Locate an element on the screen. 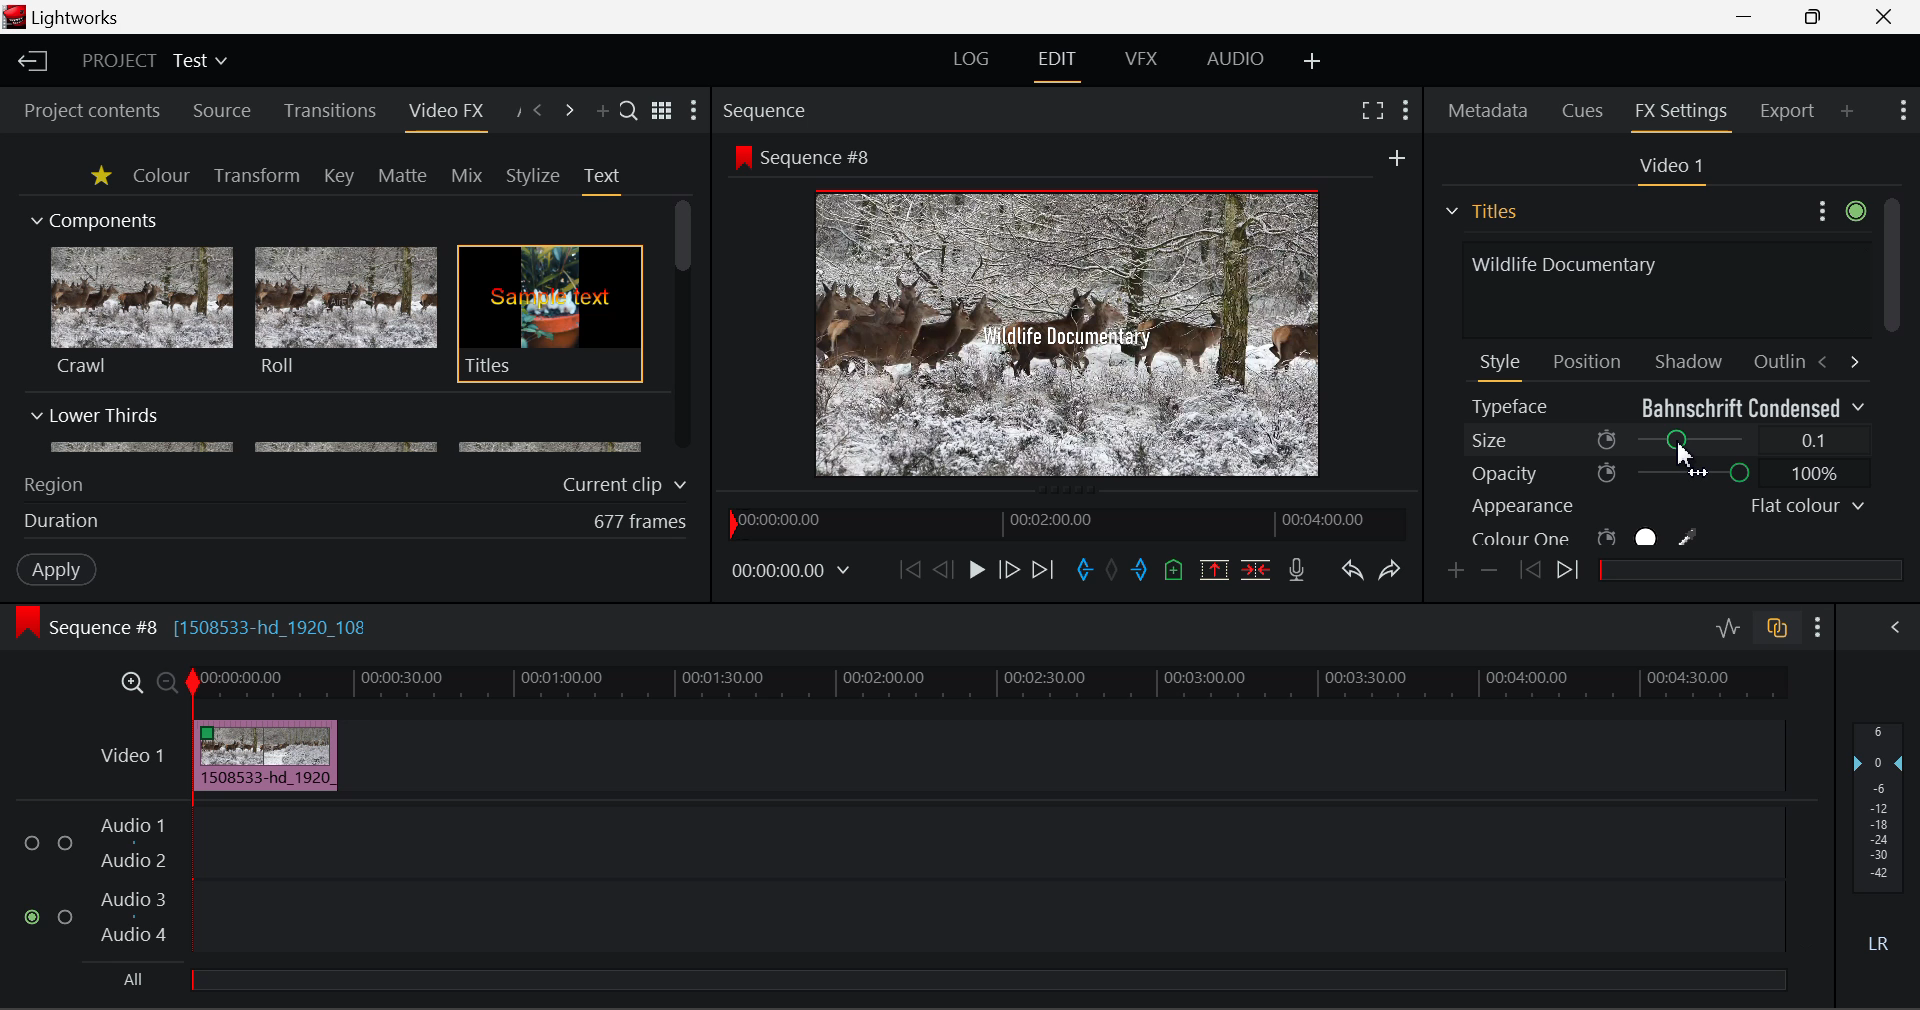 The width and height of the screenshot is (1920, 1010). Toggle auto track sync is located at coordinates (1781, 628).